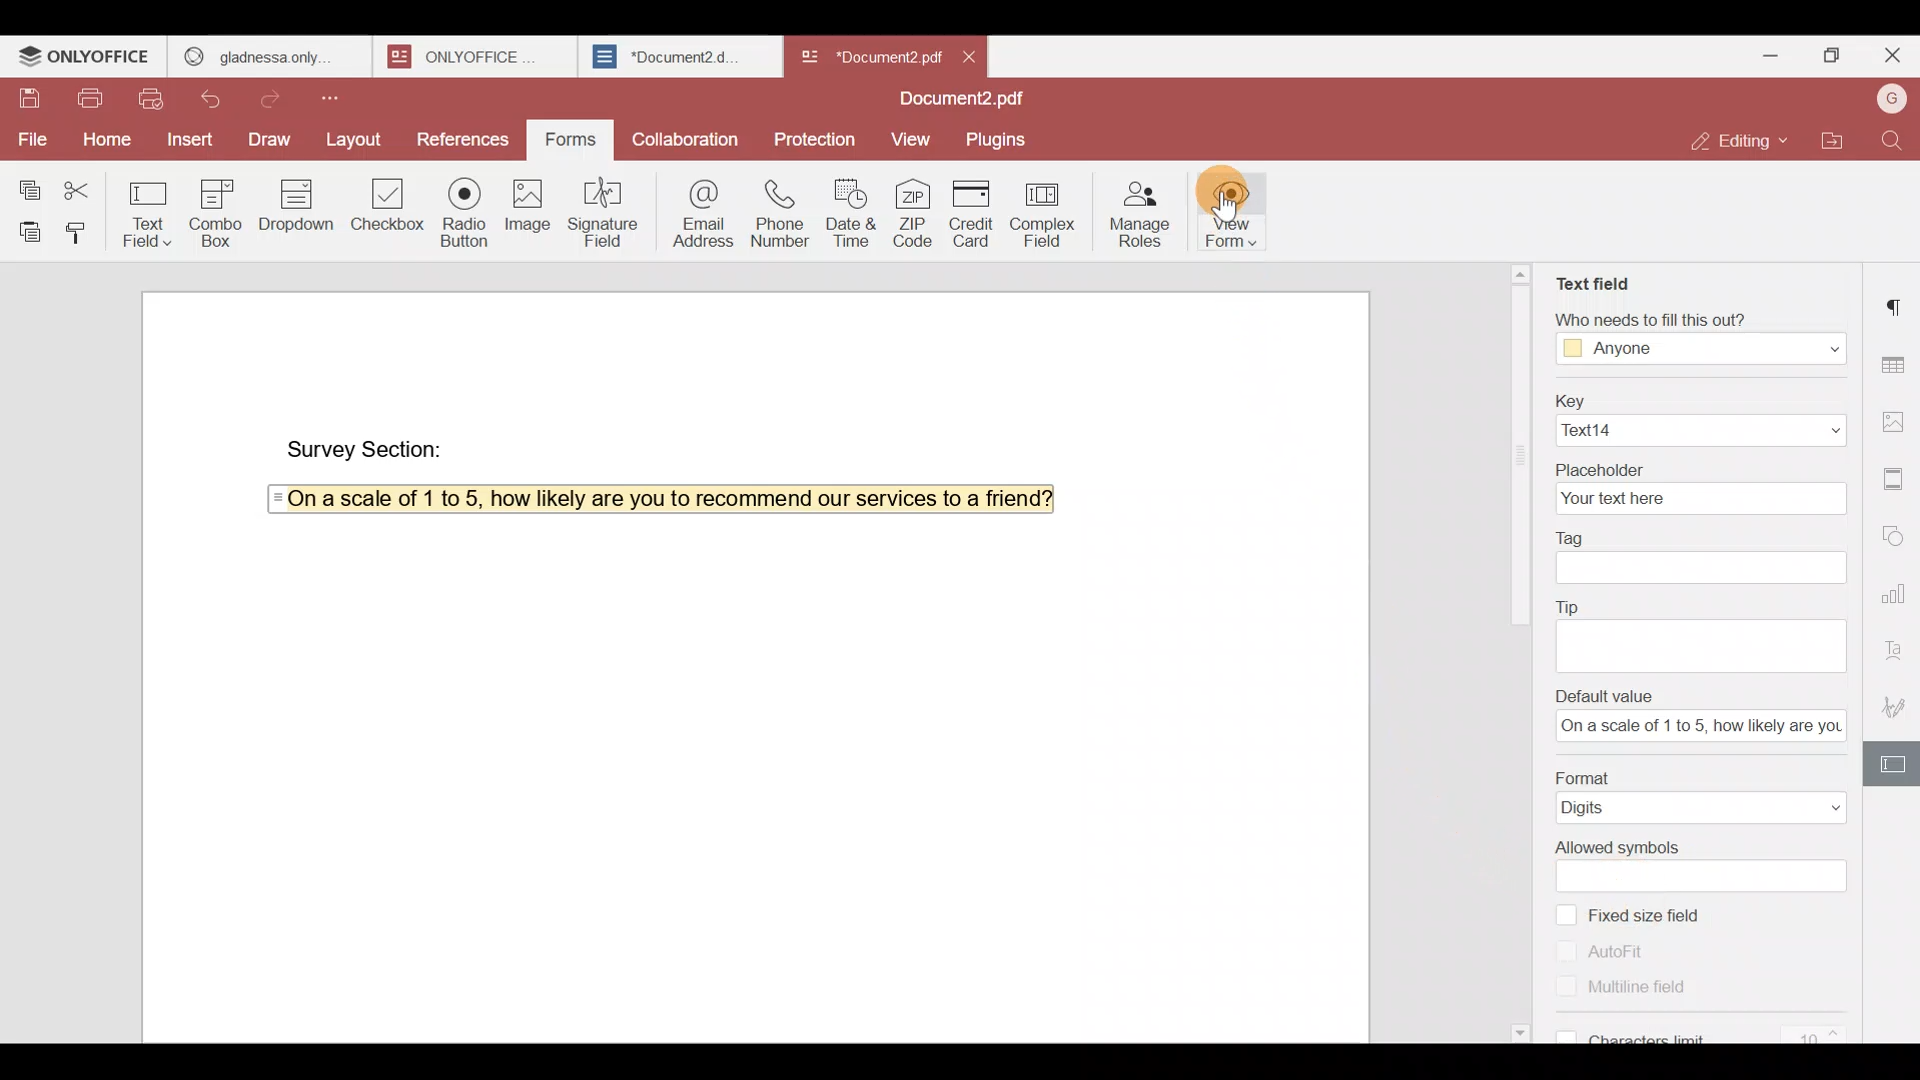  I want to click on text box, so click(1707, 876).